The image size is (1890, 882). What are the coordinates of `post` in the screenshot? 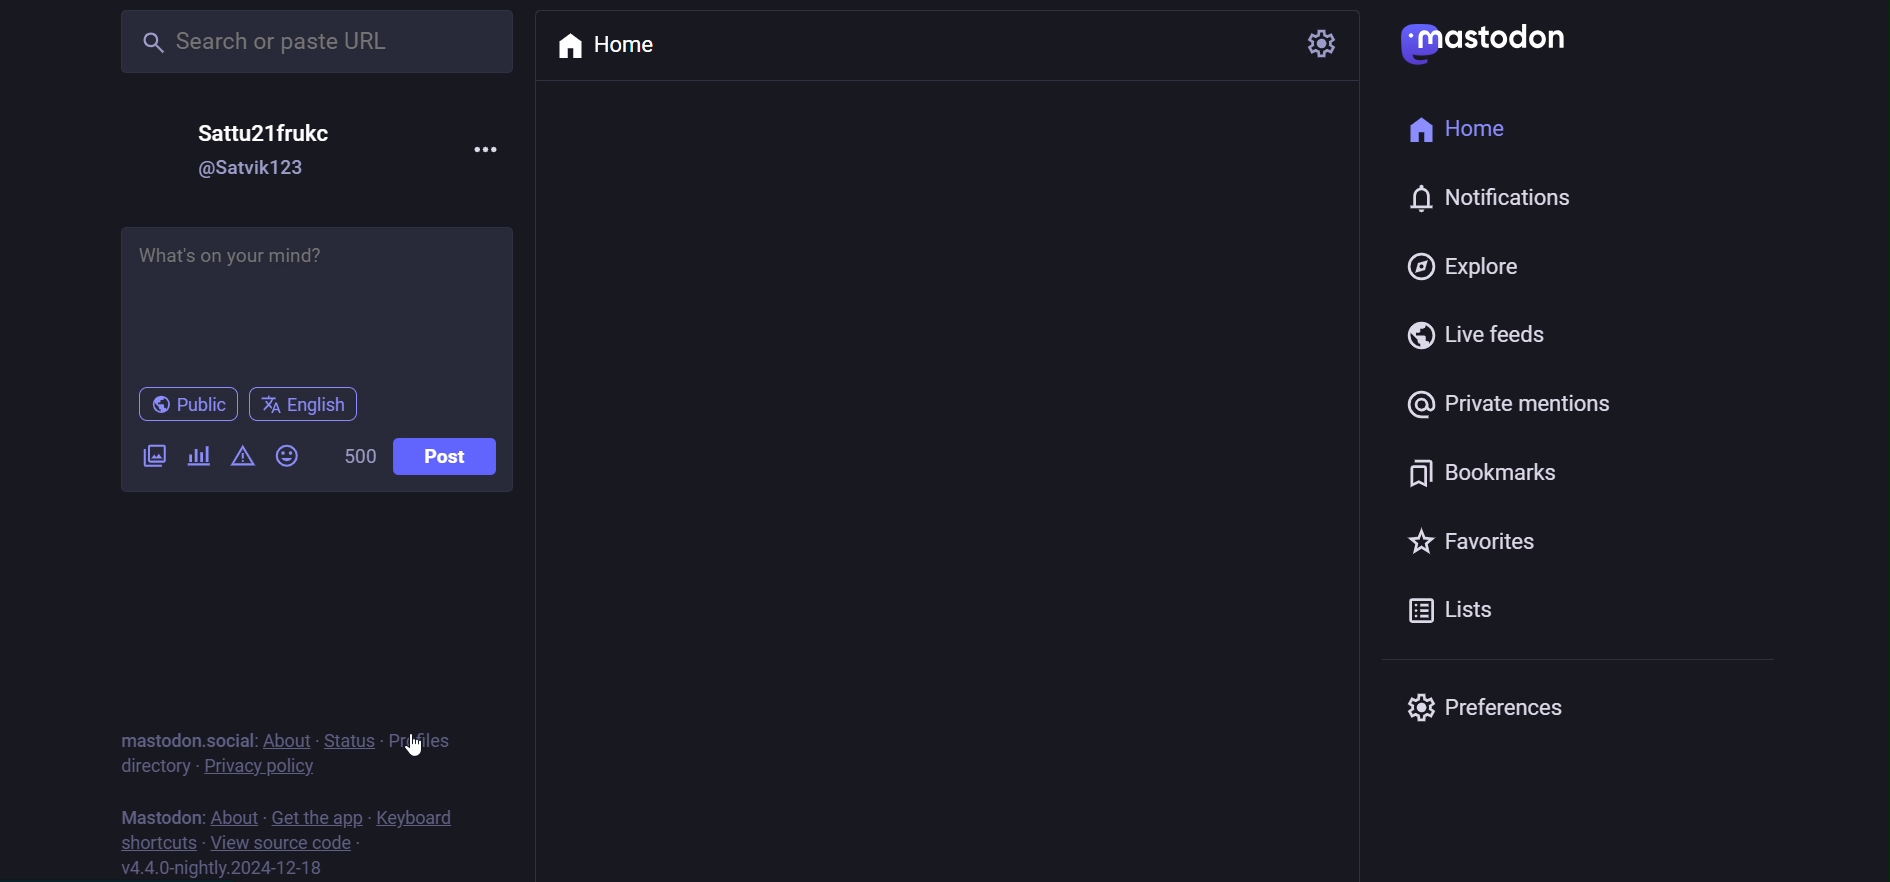 It's located at (445, 450).